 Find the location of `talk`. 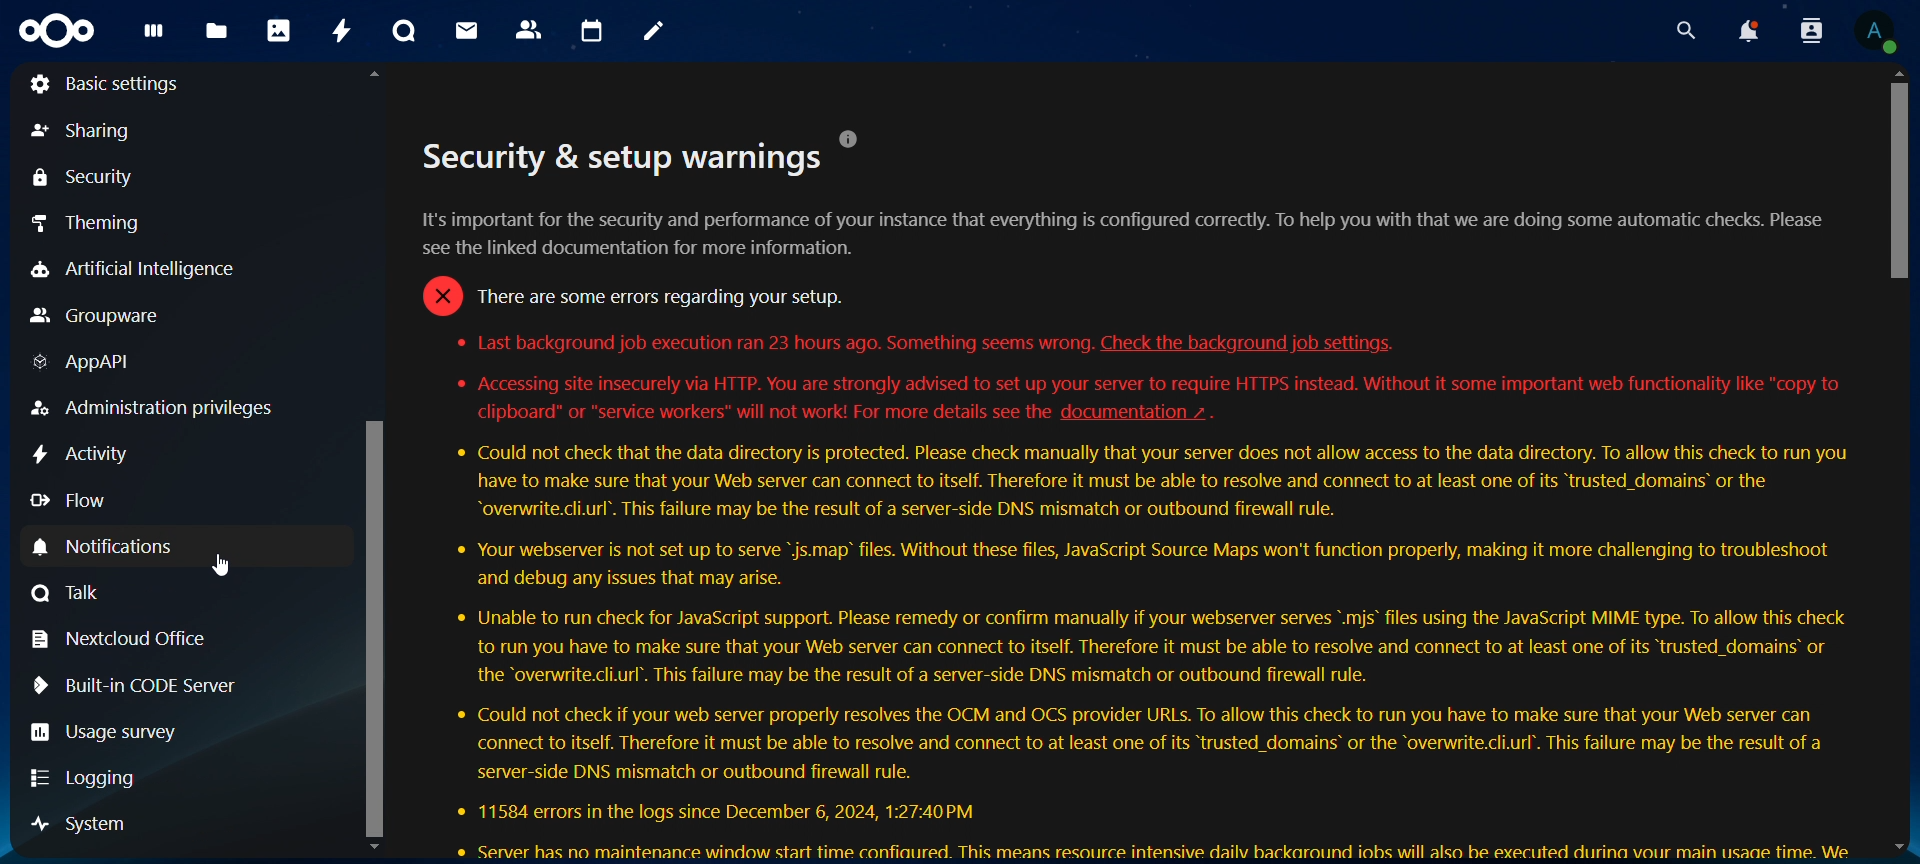

talk is located at coordinates (63, 593).